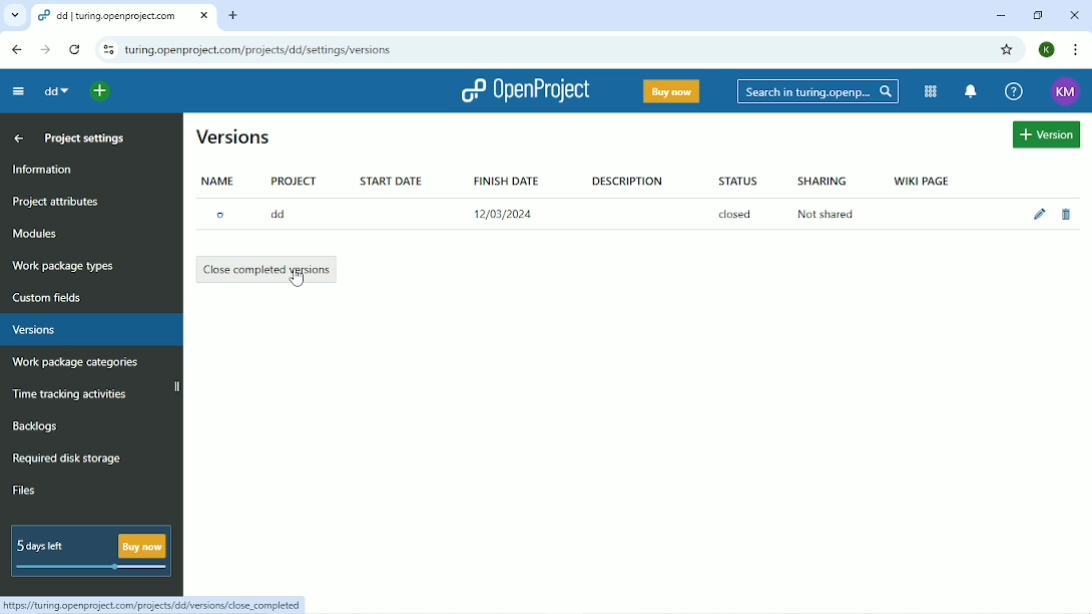 The height and width of the screenshot is (614, 1092). What do you see at coordinates (123, 15) in the screenshot?
I see `dd|turing.openproject.com` at bounding box center [123, 15].